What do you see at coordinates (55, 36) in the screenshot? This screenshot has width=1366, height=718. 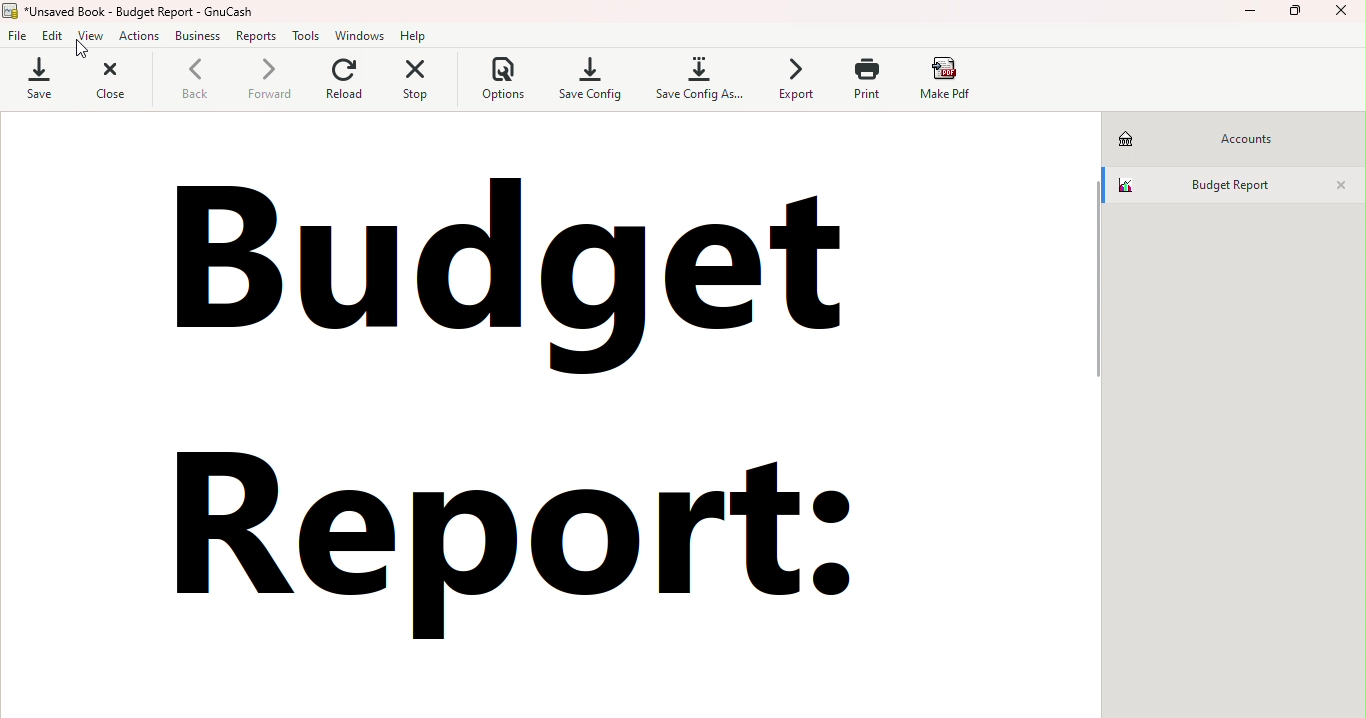 I see `Edit` at bounding box center [55, 36].